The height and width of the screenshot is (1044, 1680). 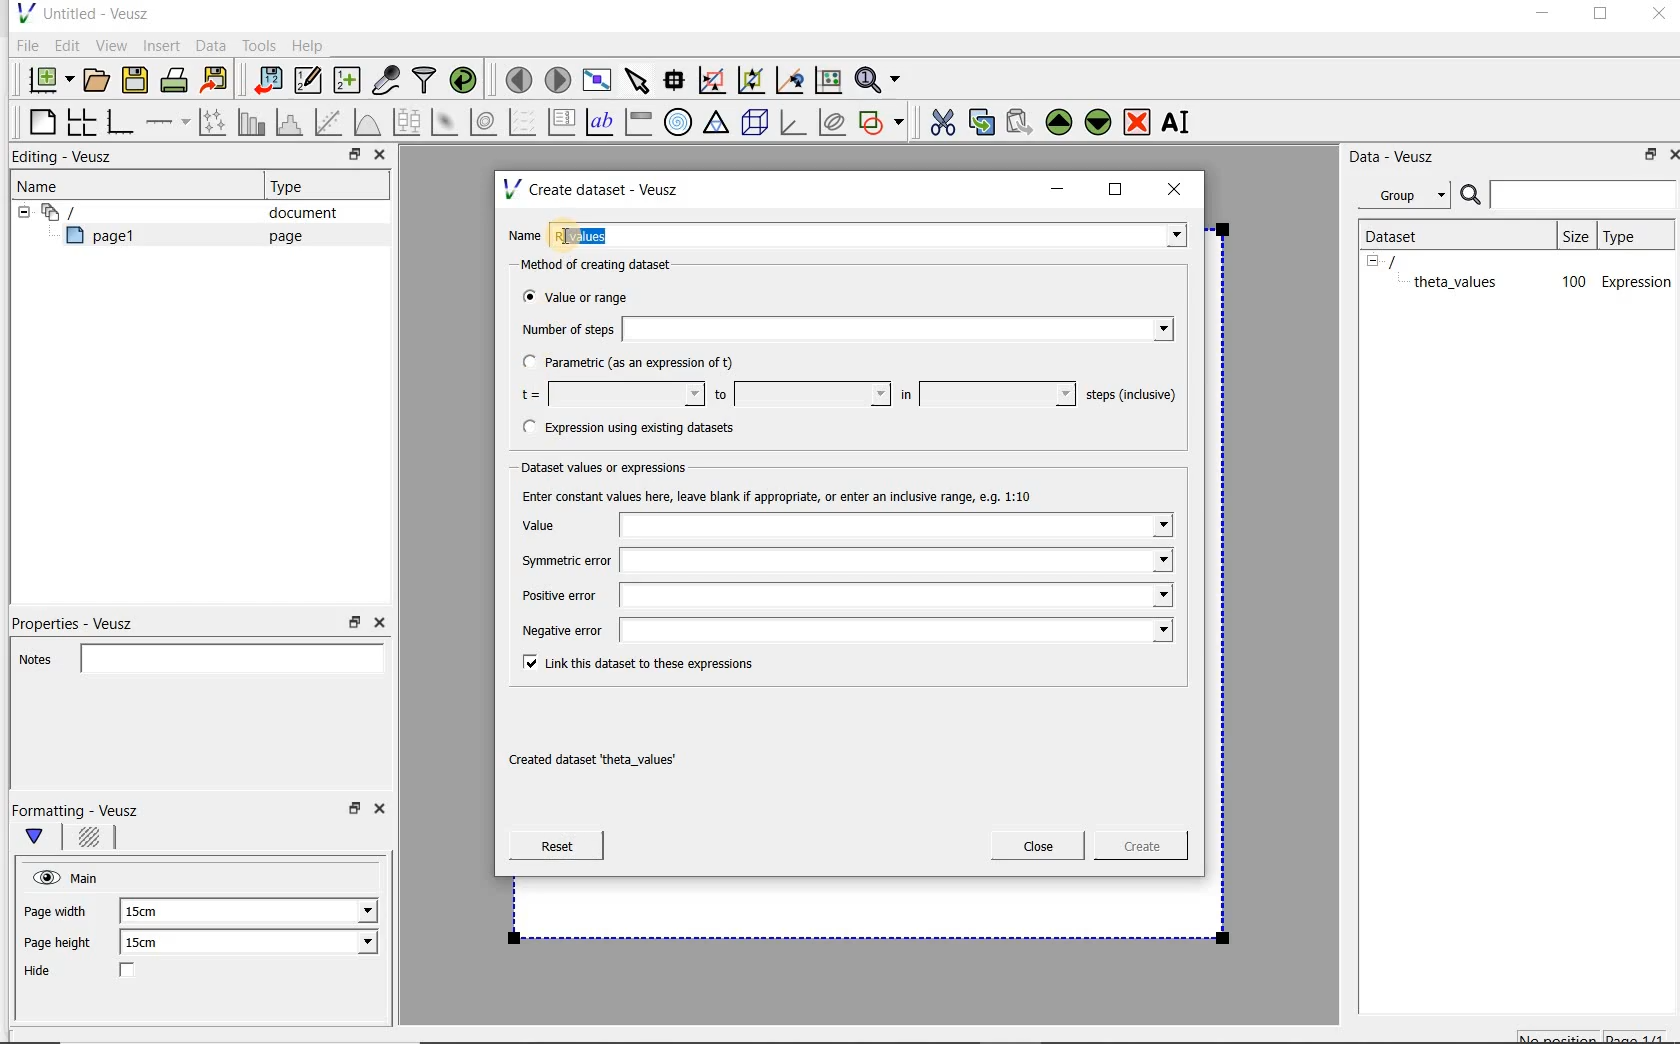 I want to click on maximize, so click(x=1116, y=190).